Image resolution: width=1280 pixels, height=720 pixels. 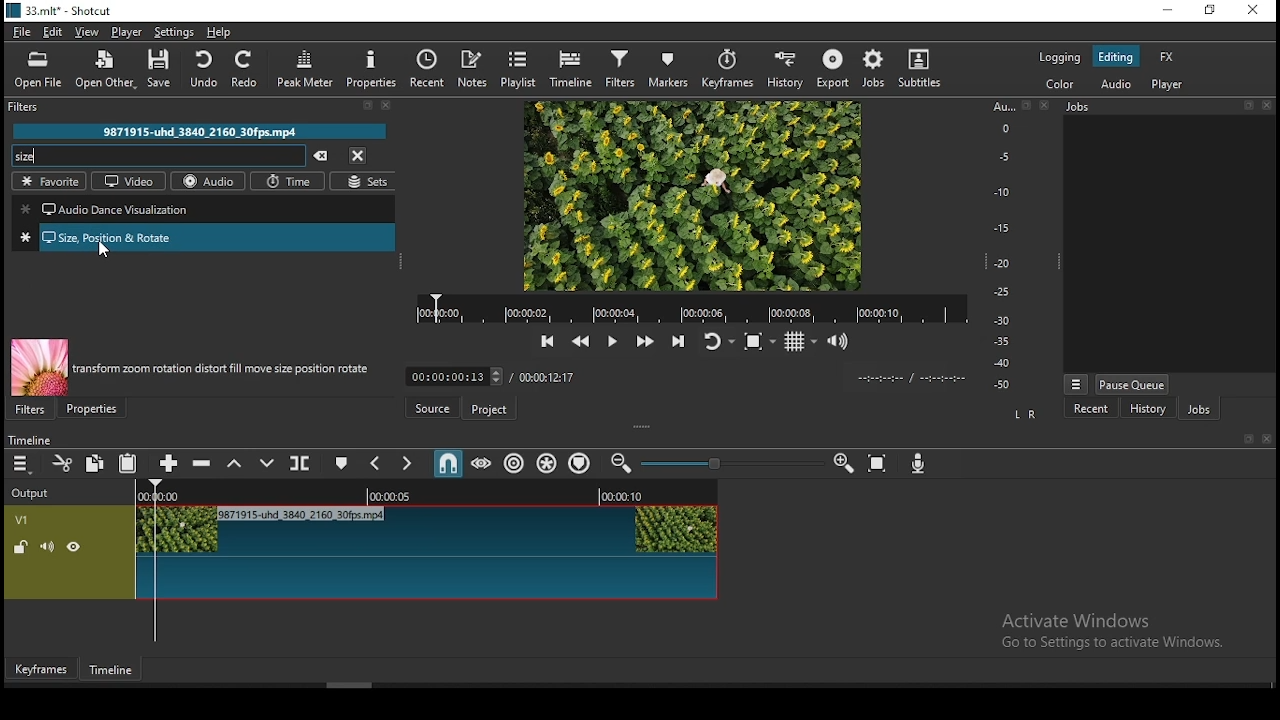 I want to click on record audio, so click(x=919, y=467).